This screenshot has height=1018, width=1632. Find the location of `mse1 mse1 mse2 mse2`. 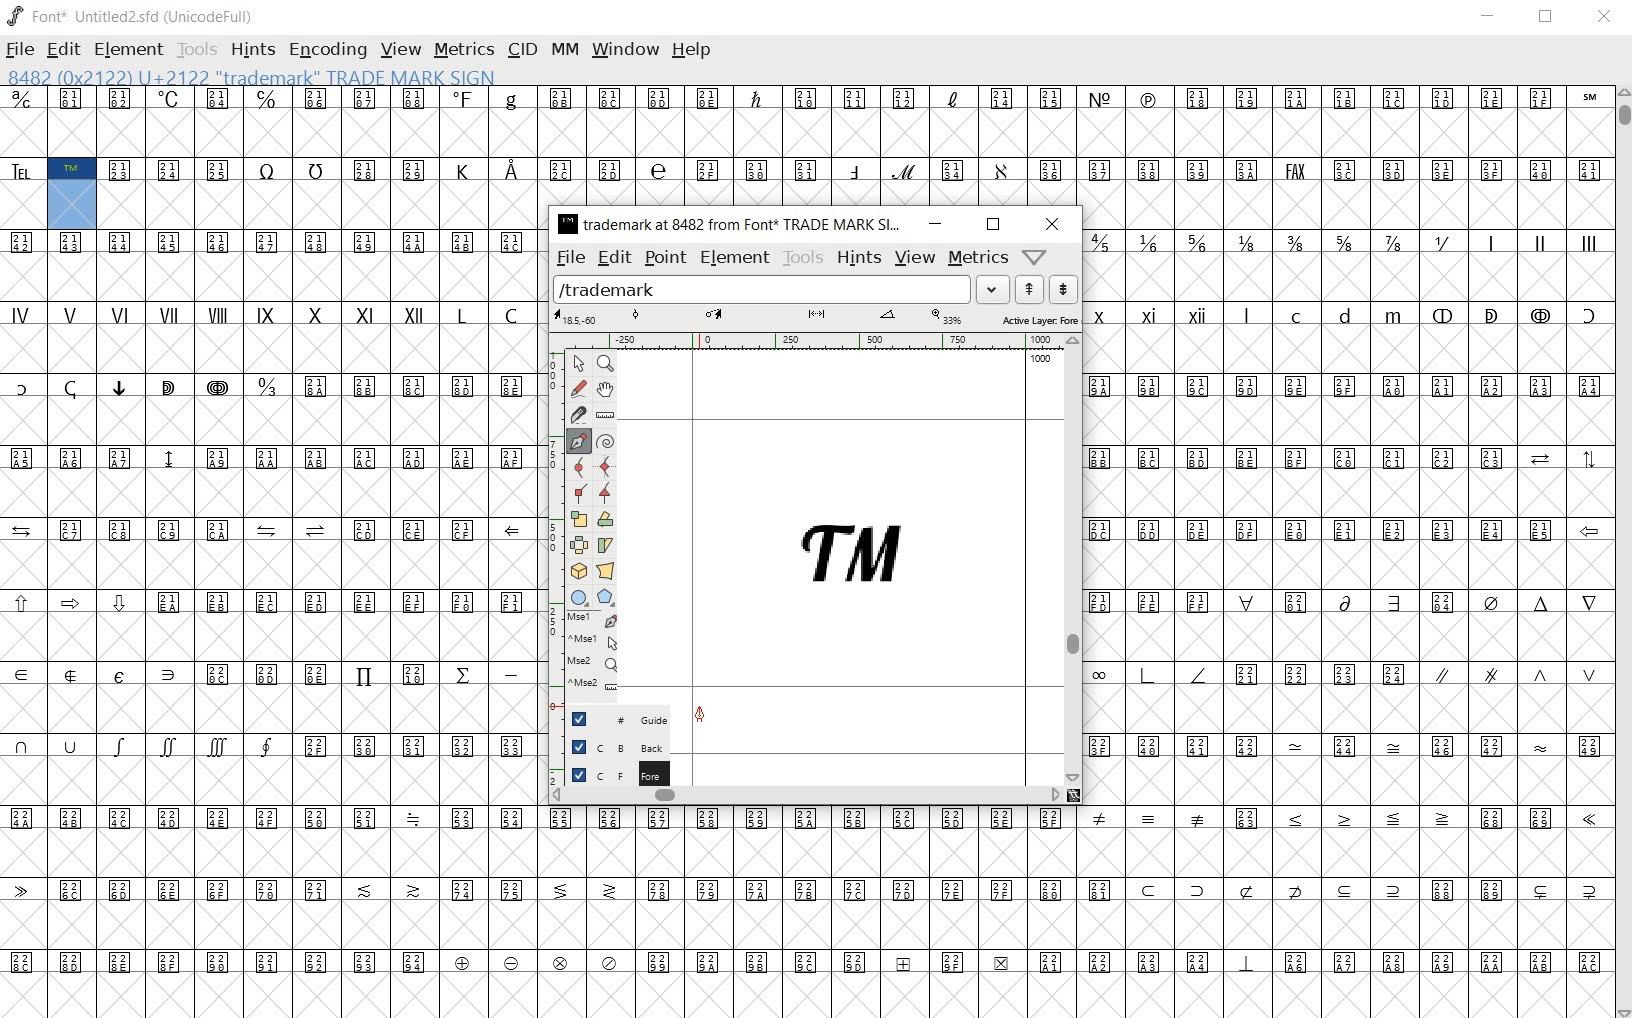

mse1 mse1 mse2 mse2 is located at coordinates (590, 653).